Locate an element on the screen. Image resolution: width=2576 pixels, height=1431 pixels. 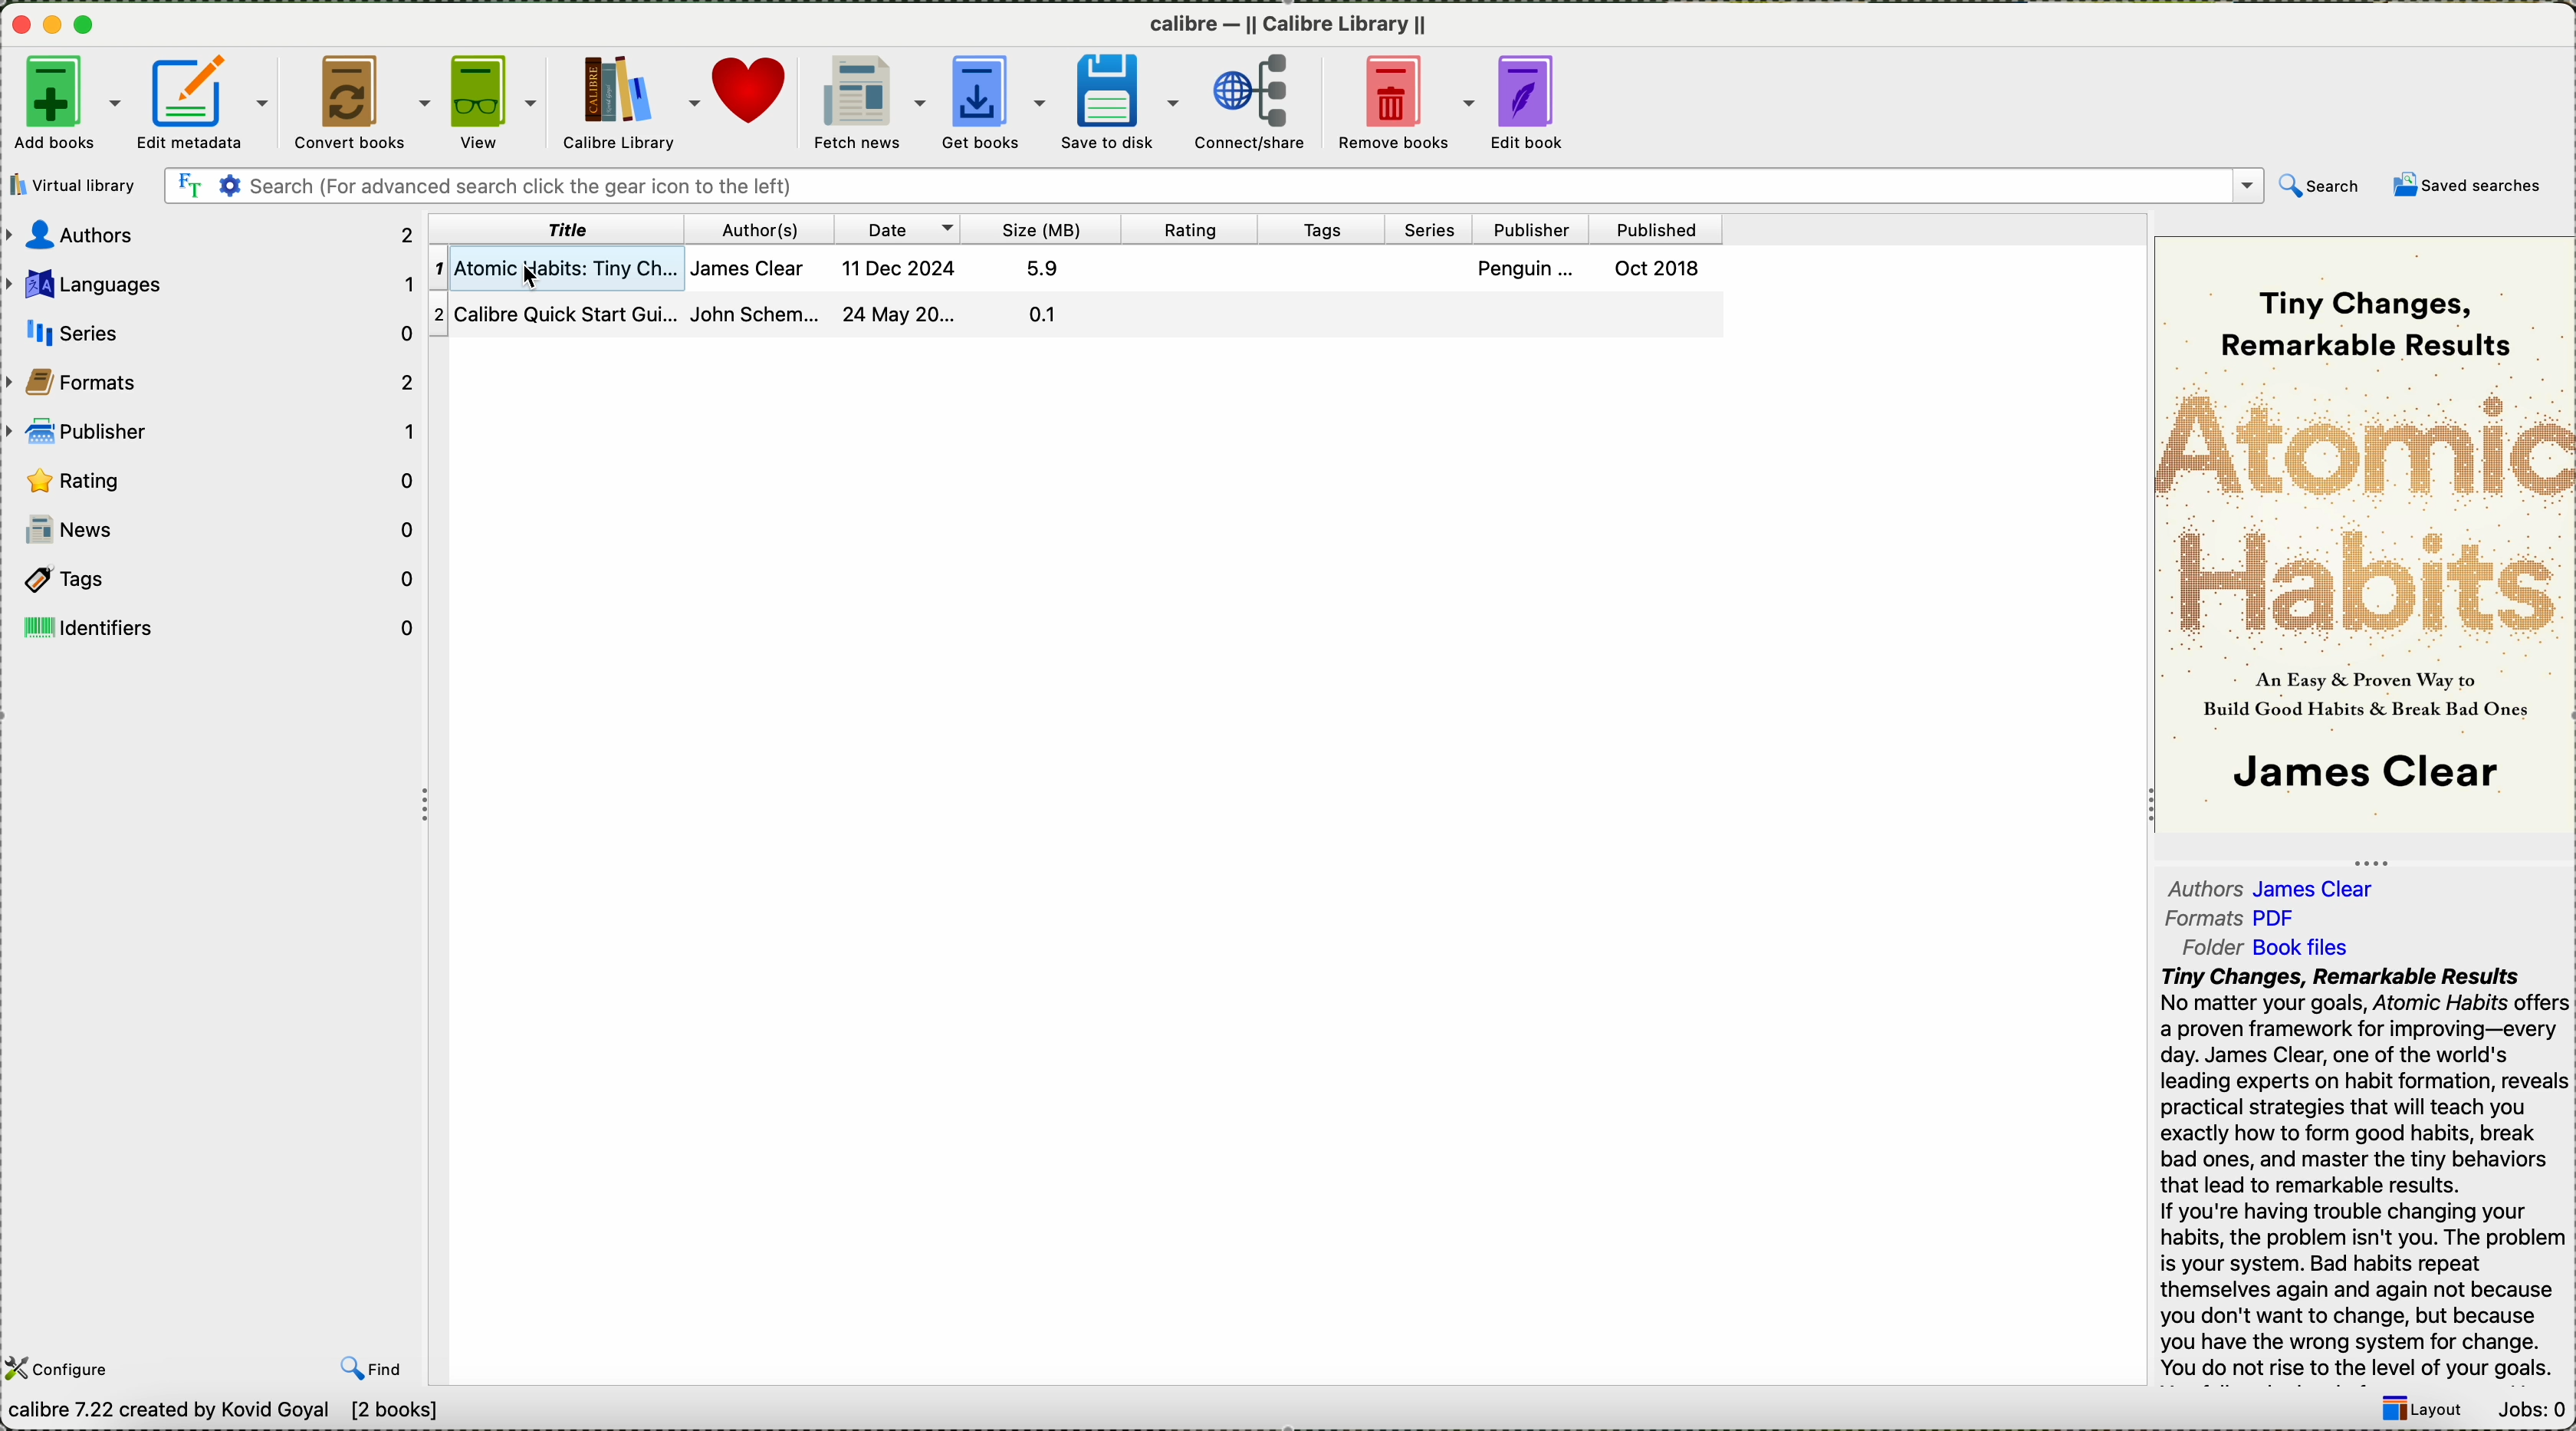
author(s) is located at coordinates (758, 230).